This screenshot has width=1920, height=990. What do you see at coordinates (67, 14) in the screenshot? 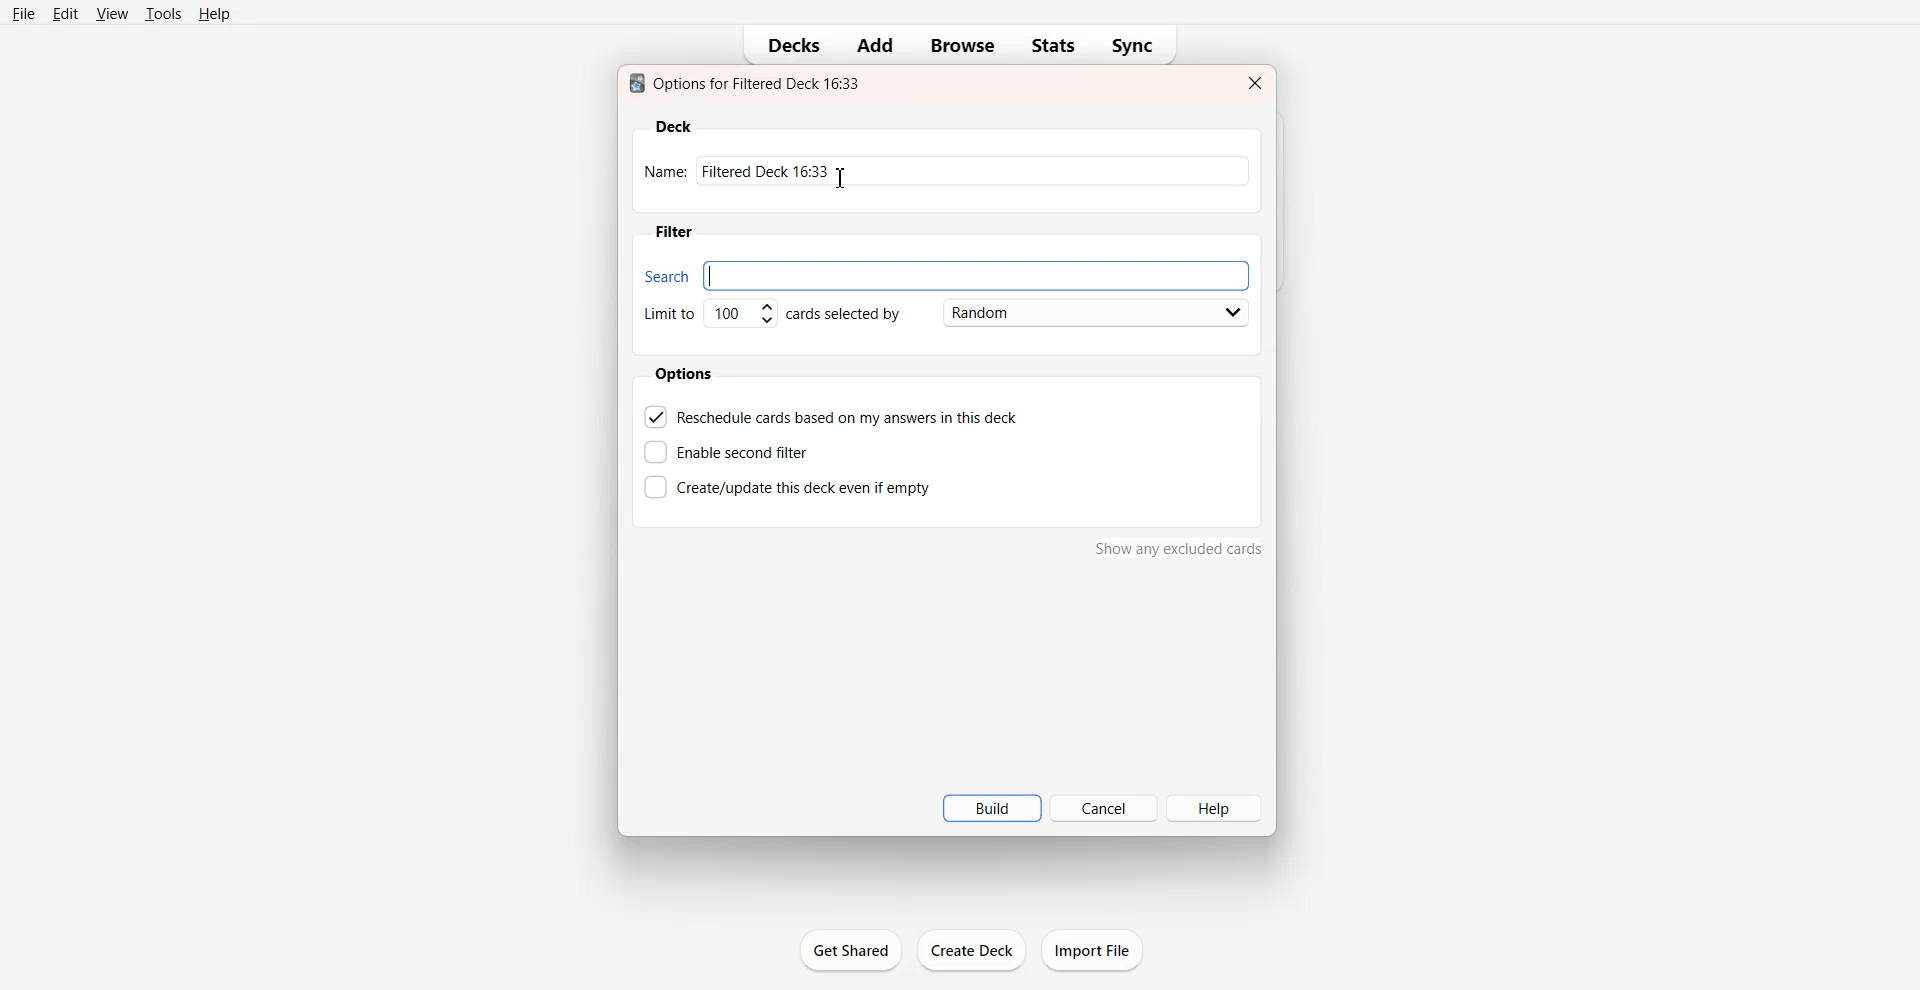
I see `Edit` at bounding box center [67, 14].